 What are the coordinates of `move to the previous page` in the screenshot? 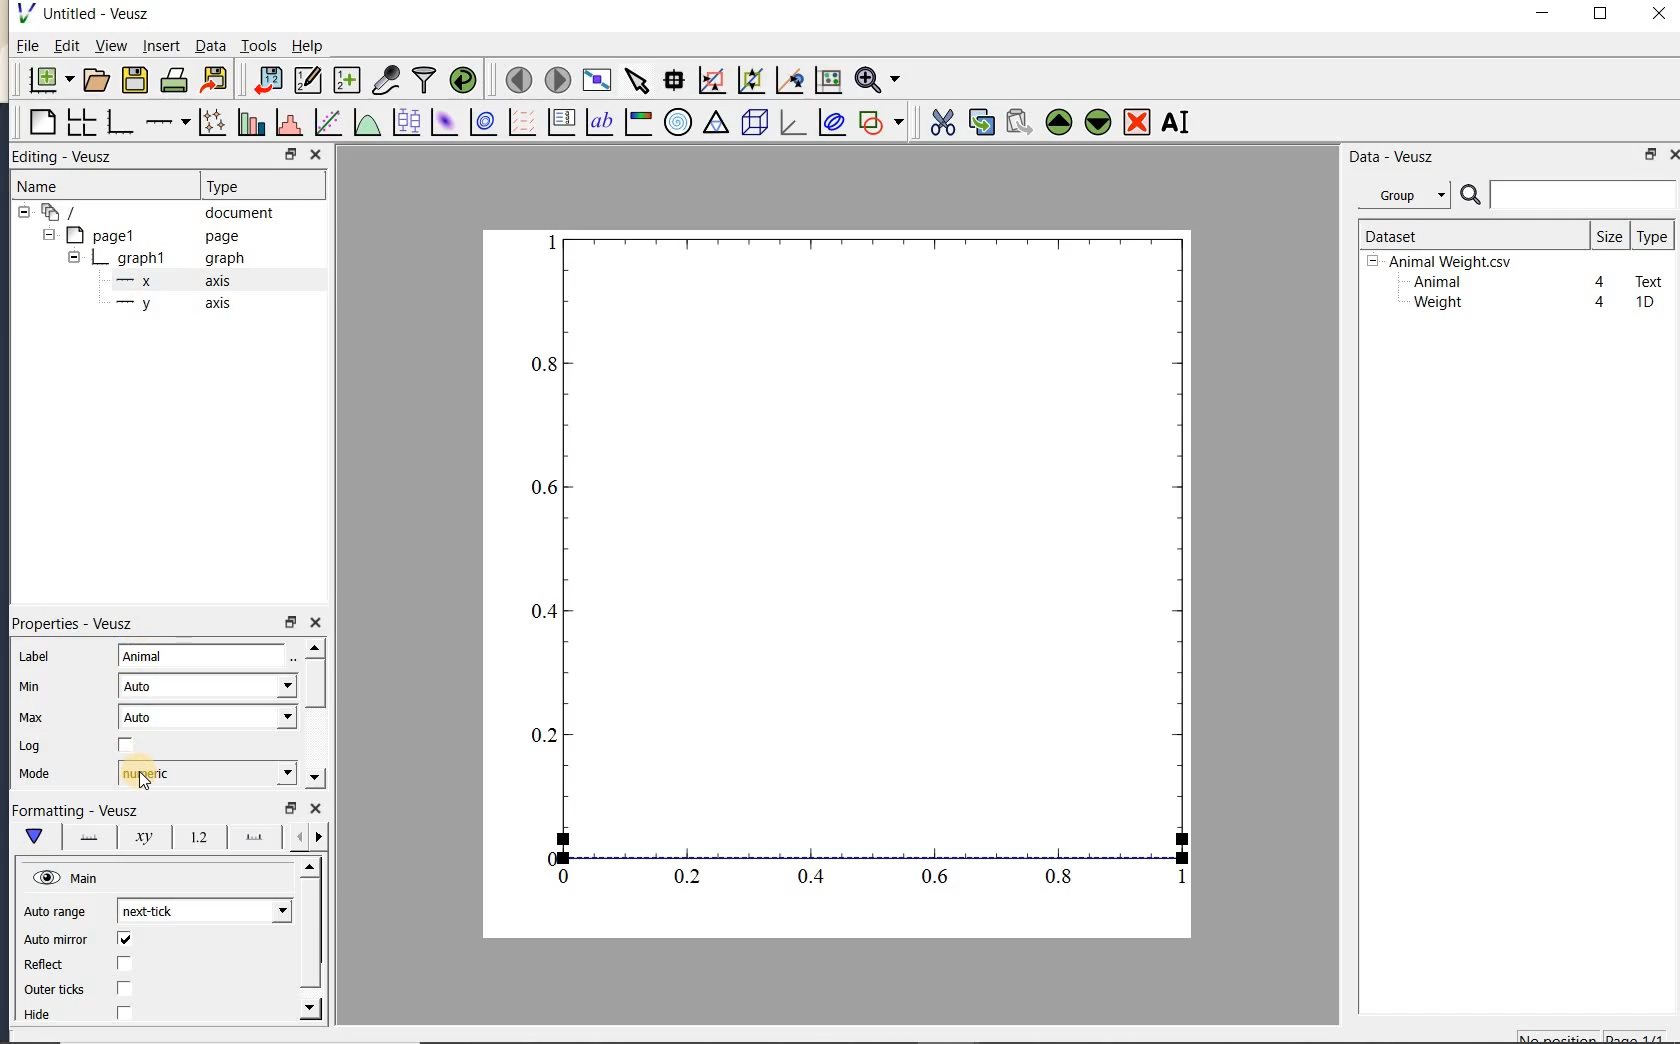 It's located at (515, 78).